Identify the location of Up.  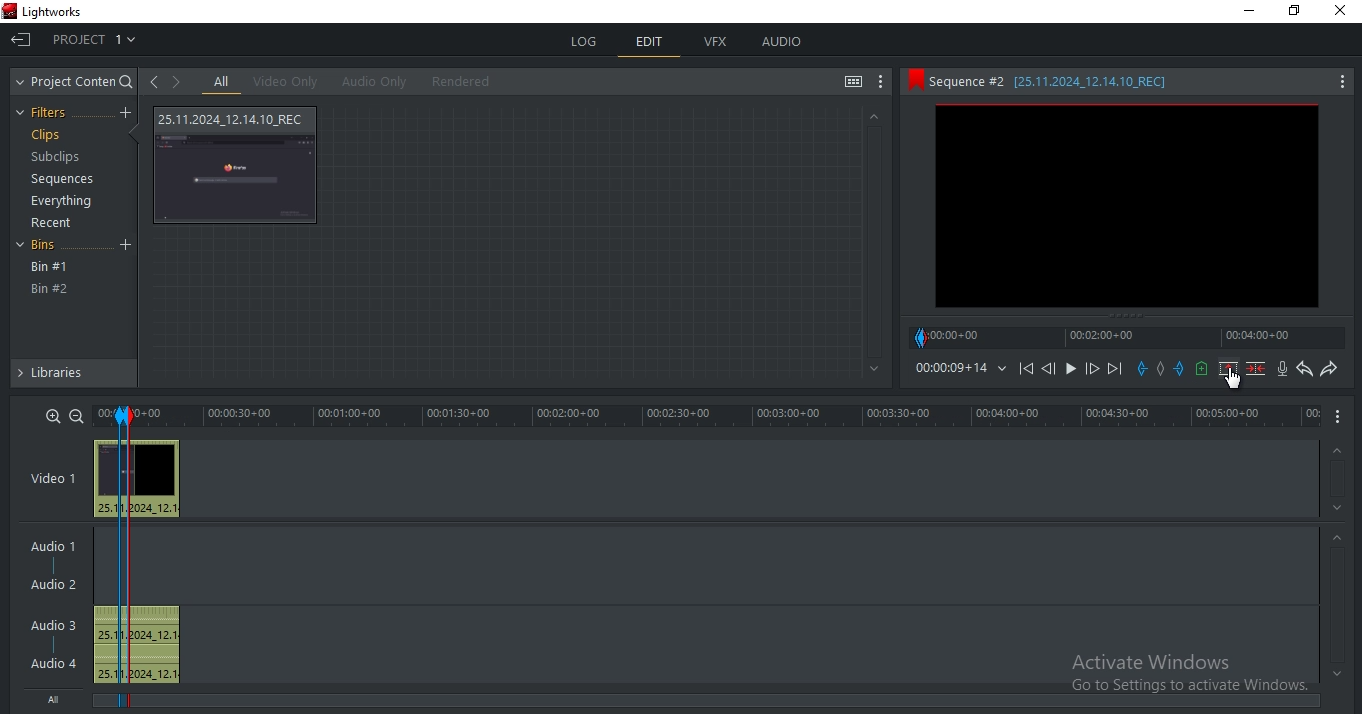
(873, 116).